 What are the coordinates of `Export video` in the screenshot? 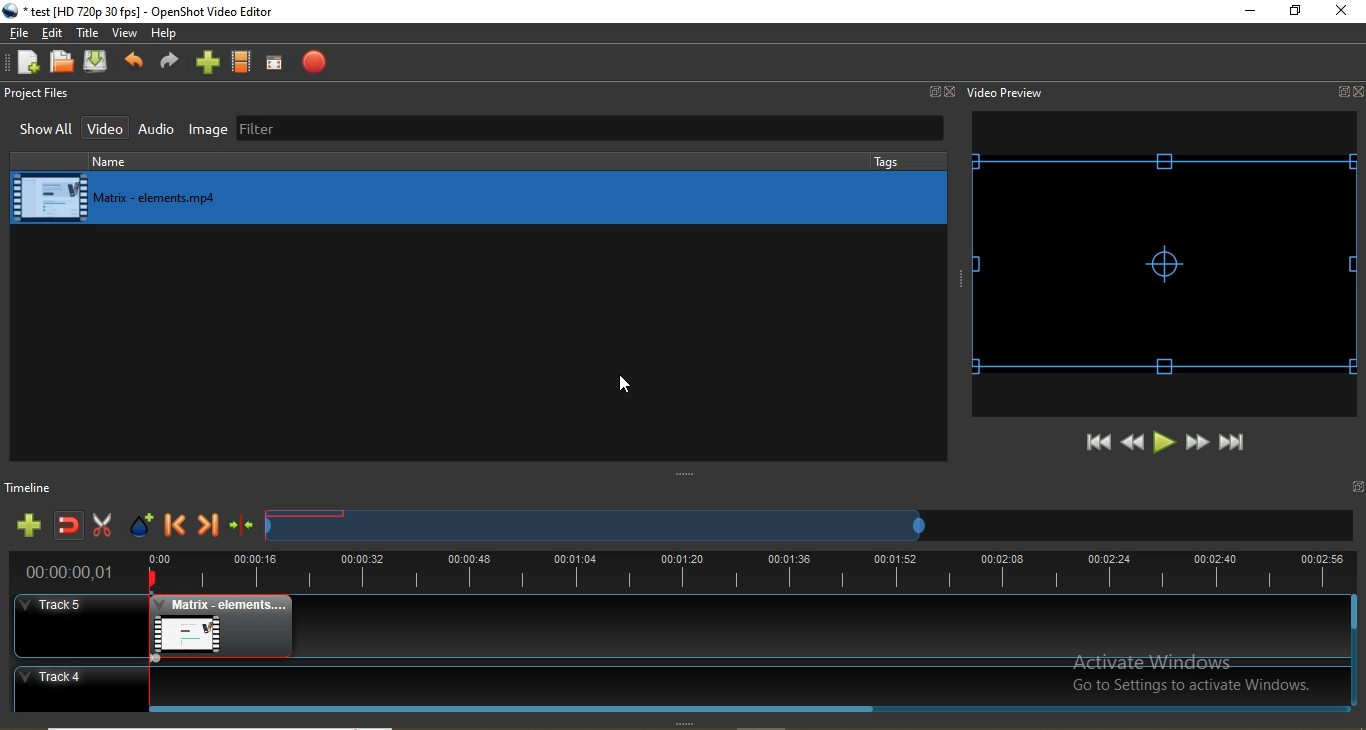 It's located at (310, 62).